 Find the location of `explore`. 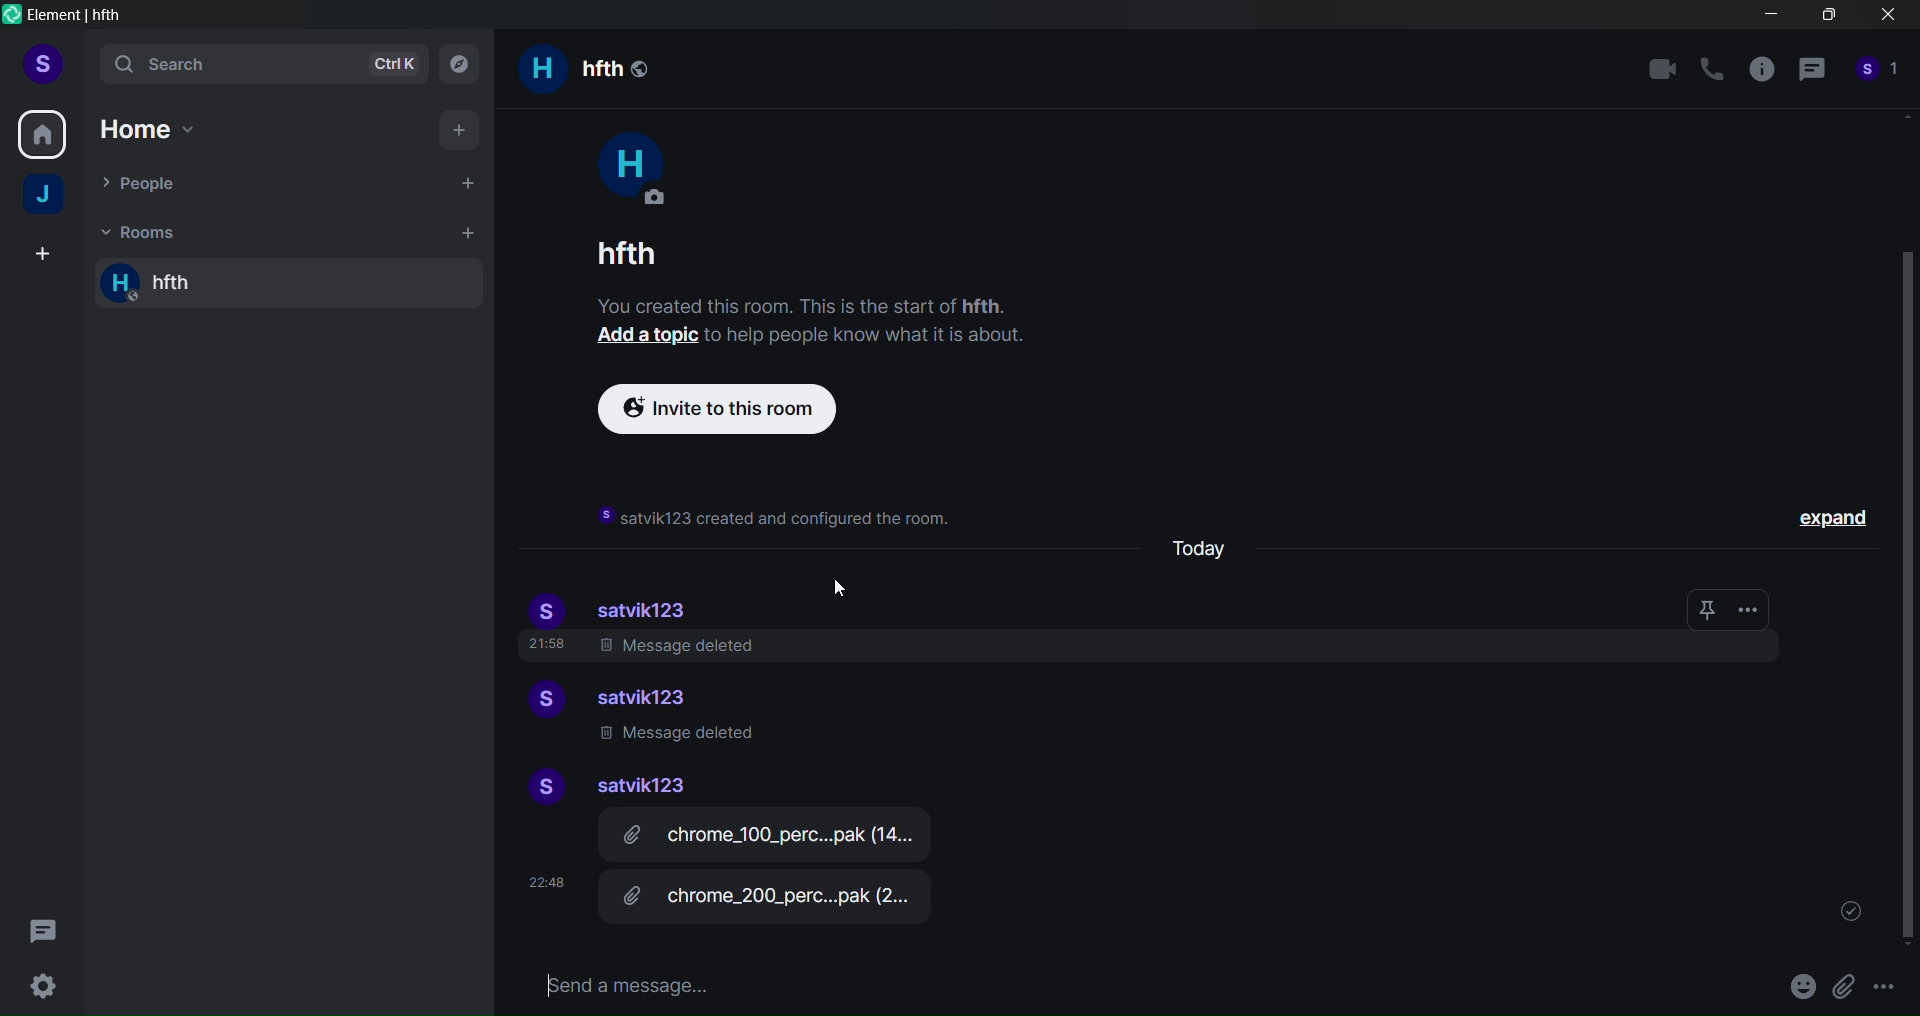

explore is located at coordinates (465, 64).